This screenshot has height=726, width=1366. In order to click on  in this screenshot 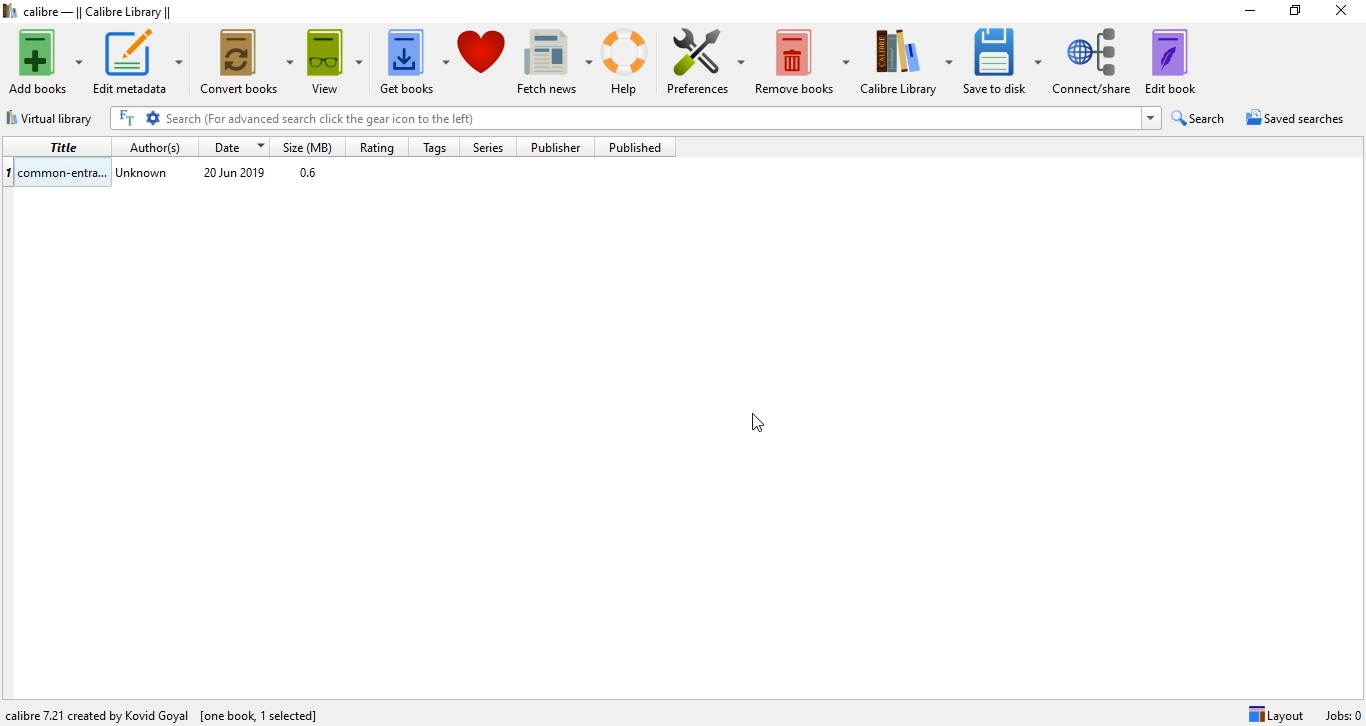, I will do `click(907, 57)`.